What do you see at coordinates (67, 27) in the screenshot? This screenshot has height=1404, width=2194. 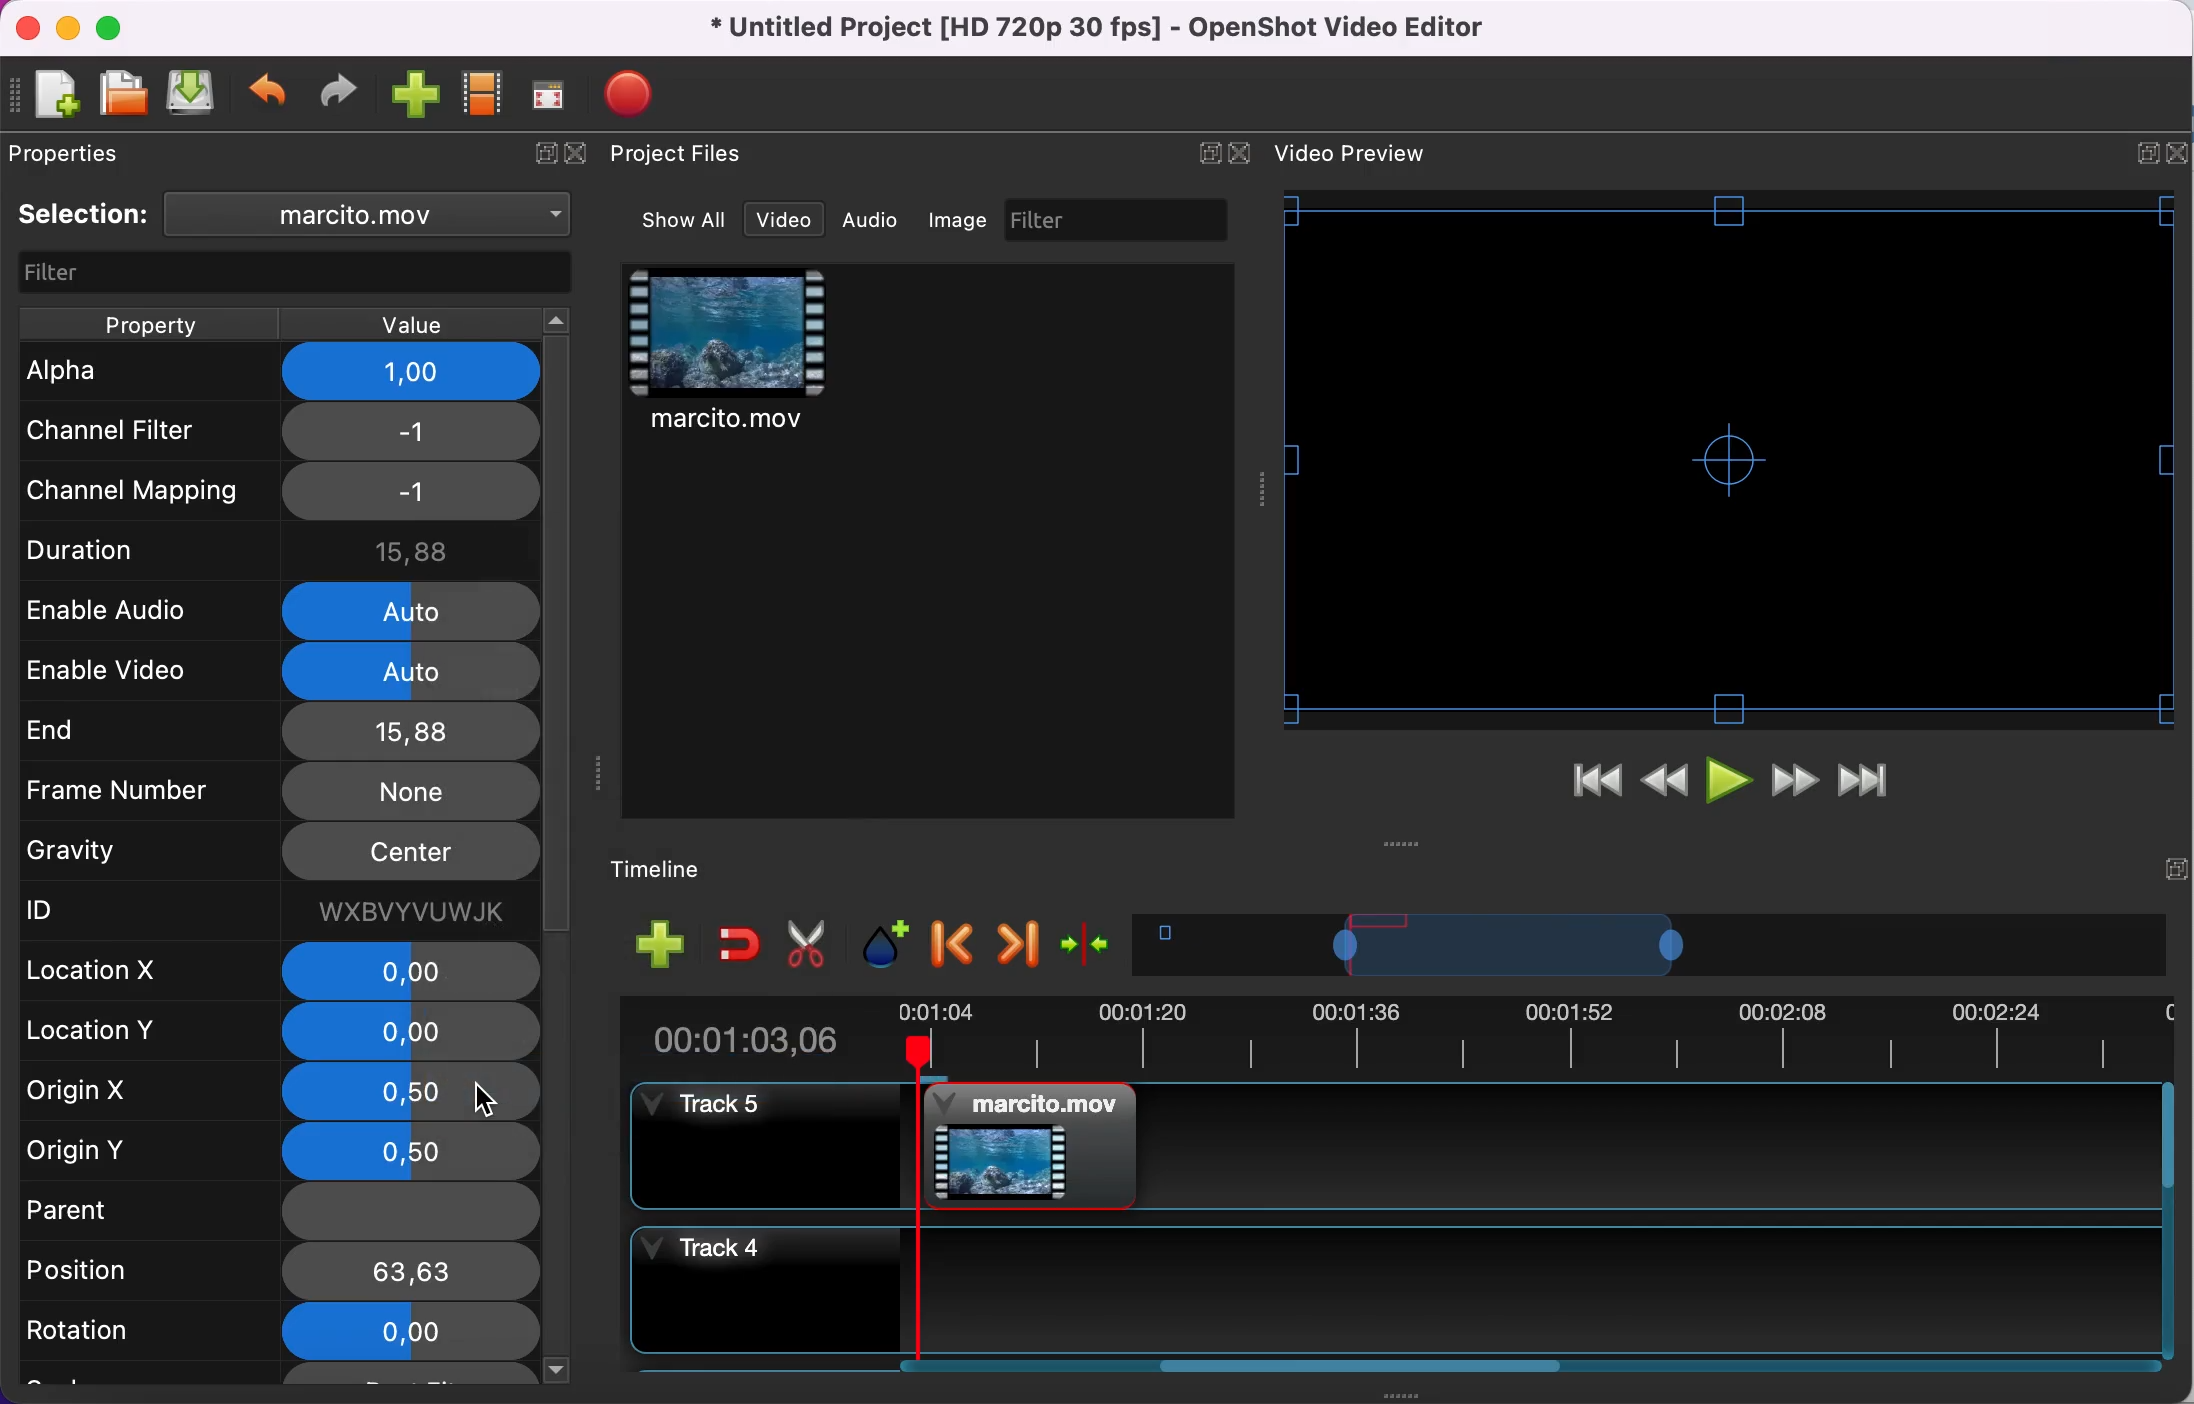 I see `minimize` at bounding box center [67, 27].